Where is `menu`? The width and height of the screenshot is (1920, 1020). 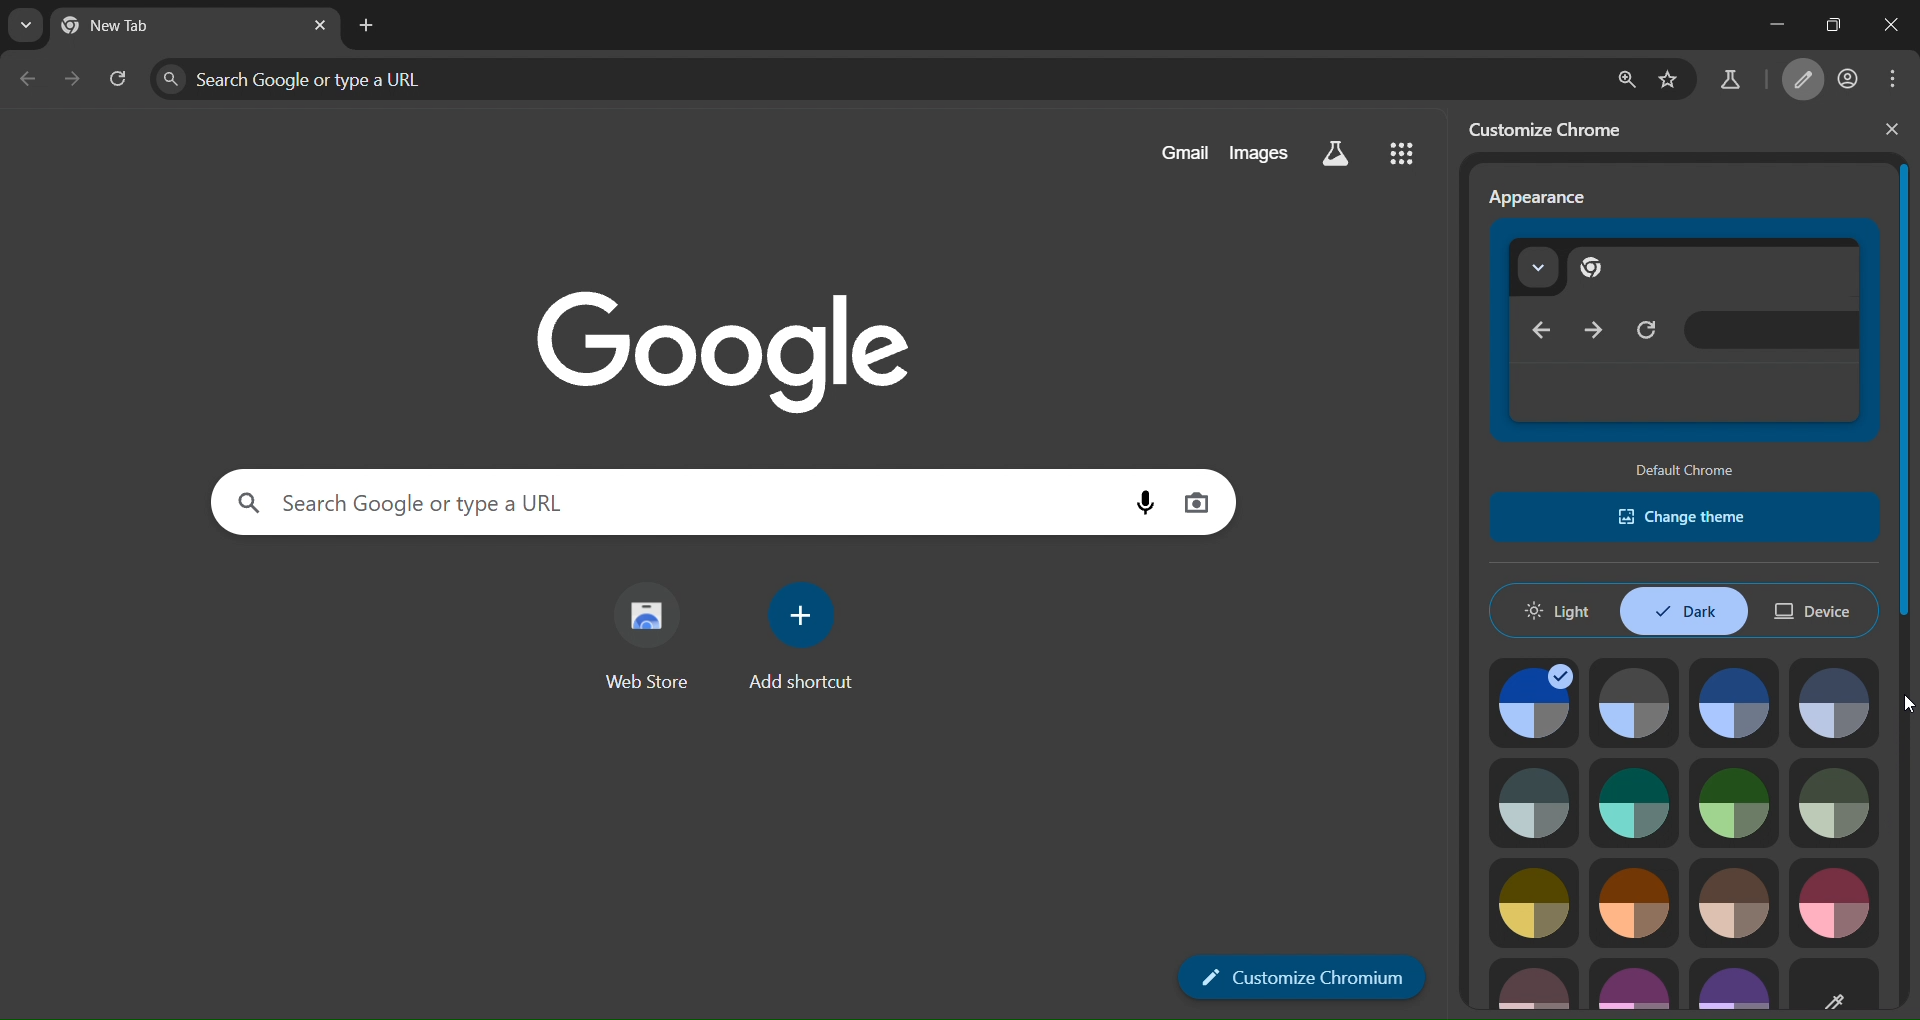 menu is located at coordinates (1898, 79).